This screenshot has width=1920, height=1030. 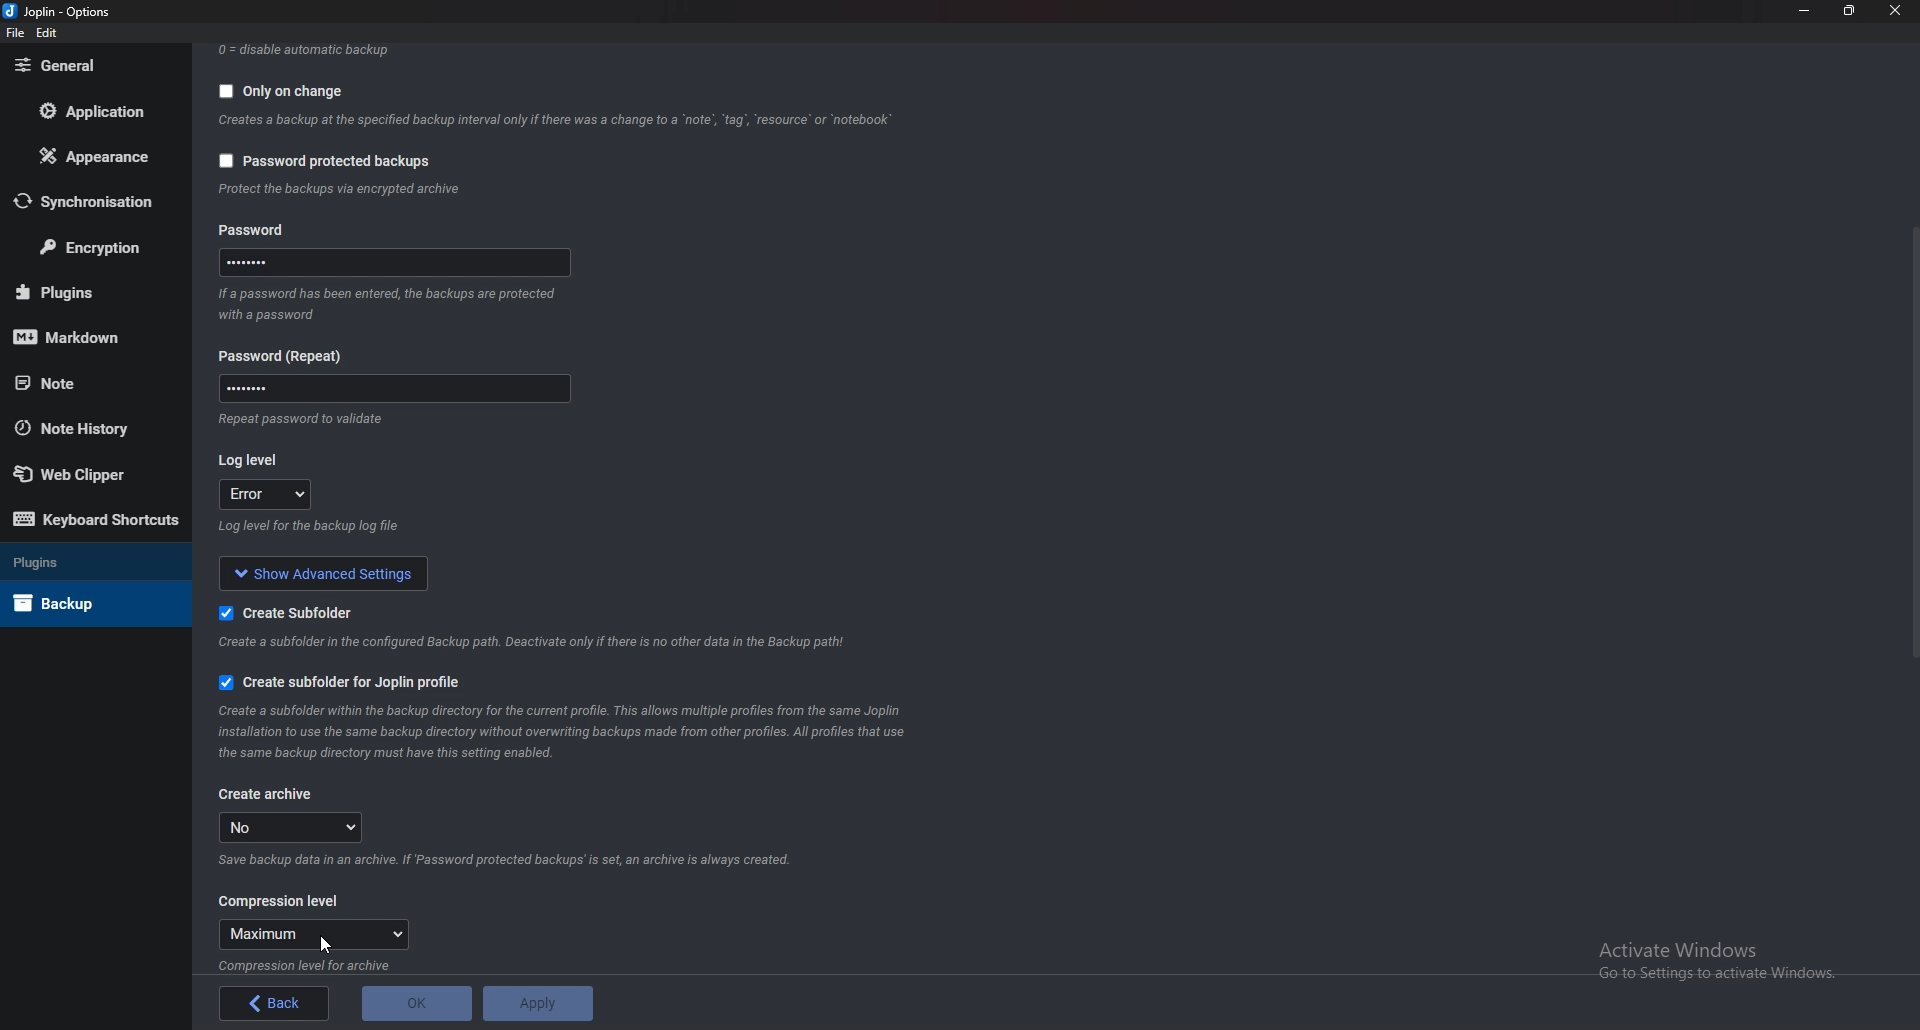 I want to click on Info backup on change, so click(x=558, y=121).